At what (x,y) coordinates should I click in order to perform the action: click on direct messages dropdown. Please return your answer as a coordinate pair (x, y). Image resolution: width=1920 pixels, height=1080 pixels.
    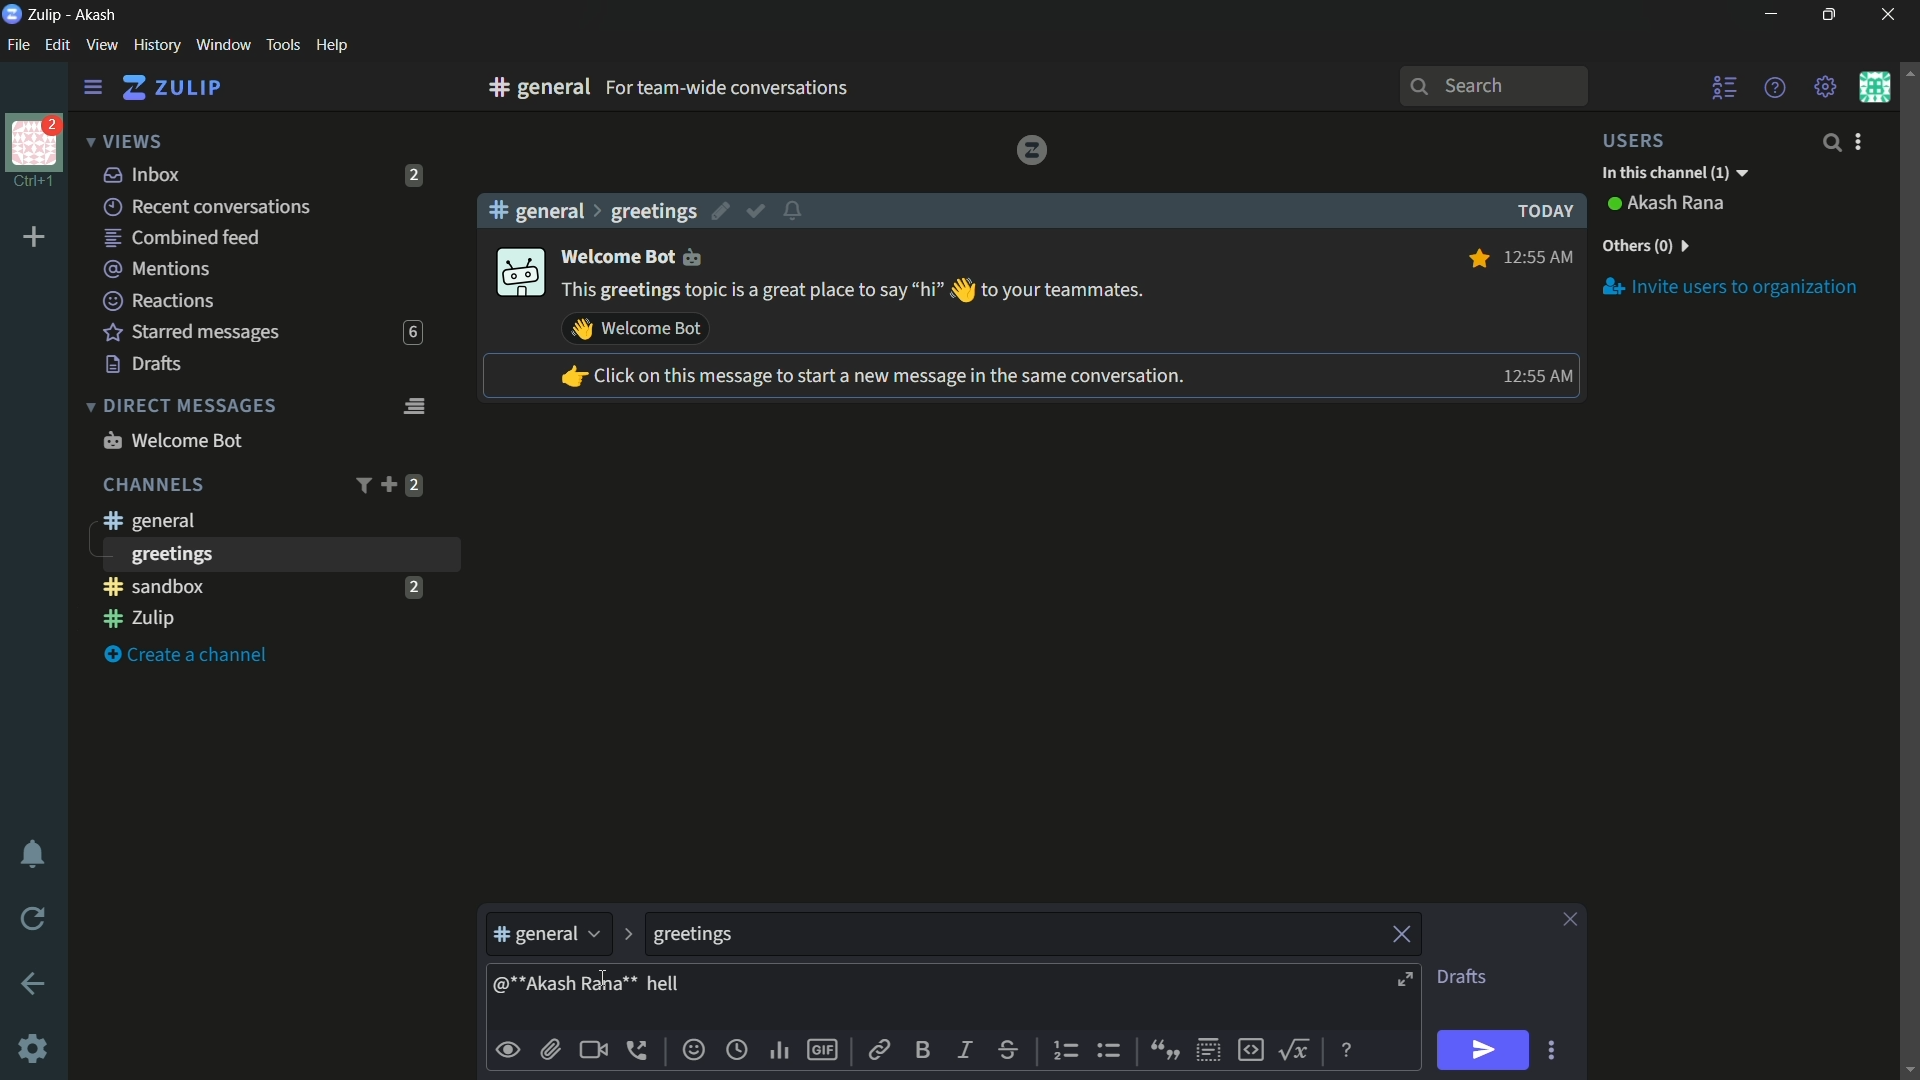
    Looking at the image, I should click on (180, 407).